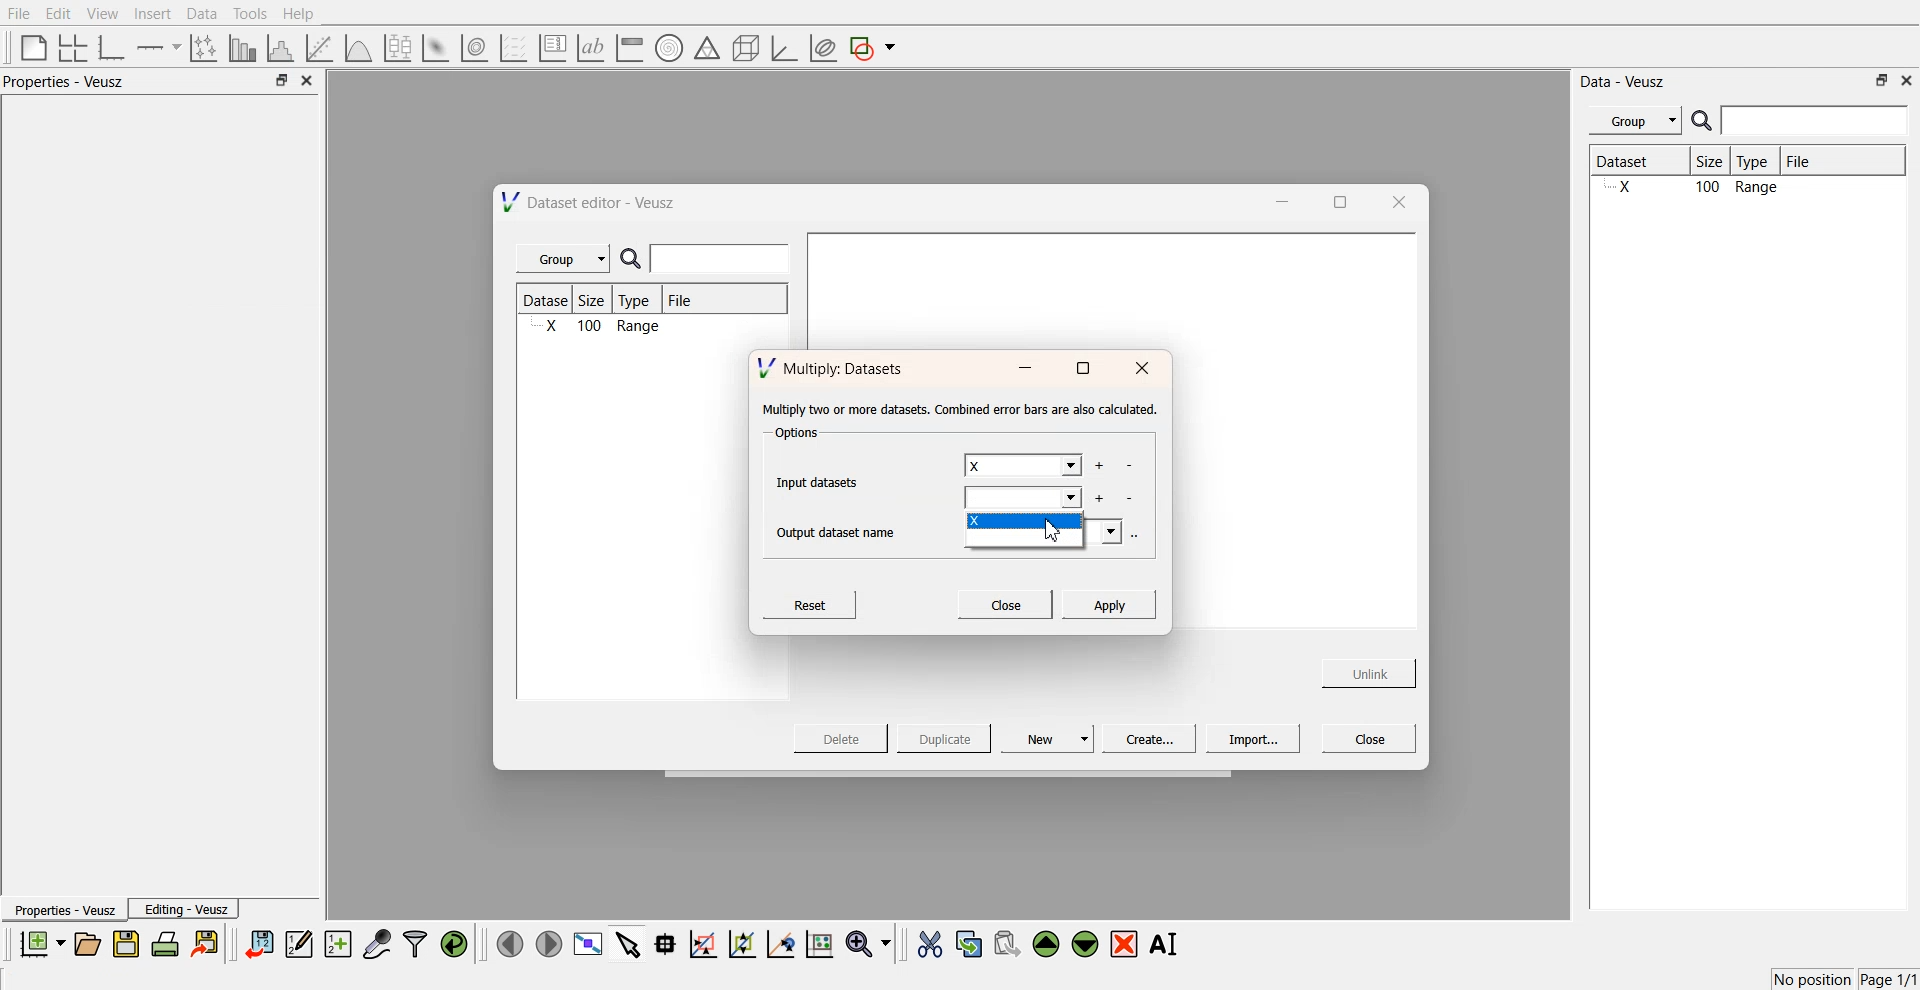 This screenshot has width=1920, height=990. Describe the element at coordinates (591, 202) in the screenshot. I see `Dataset editor - Veusz` at that location.